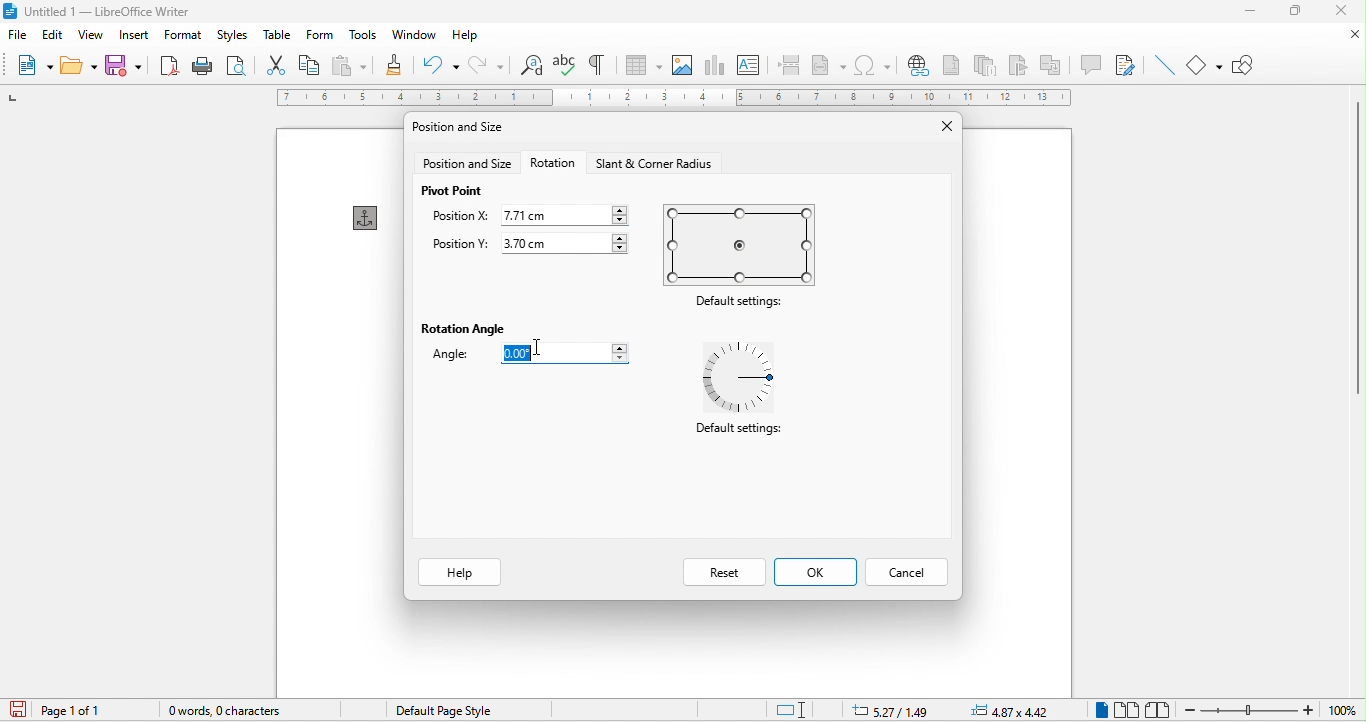 The width and height of the screenshot is (1366, 722). Describe the element at coordinates (310, 66) in the screenshot. I see `copy` at that location.